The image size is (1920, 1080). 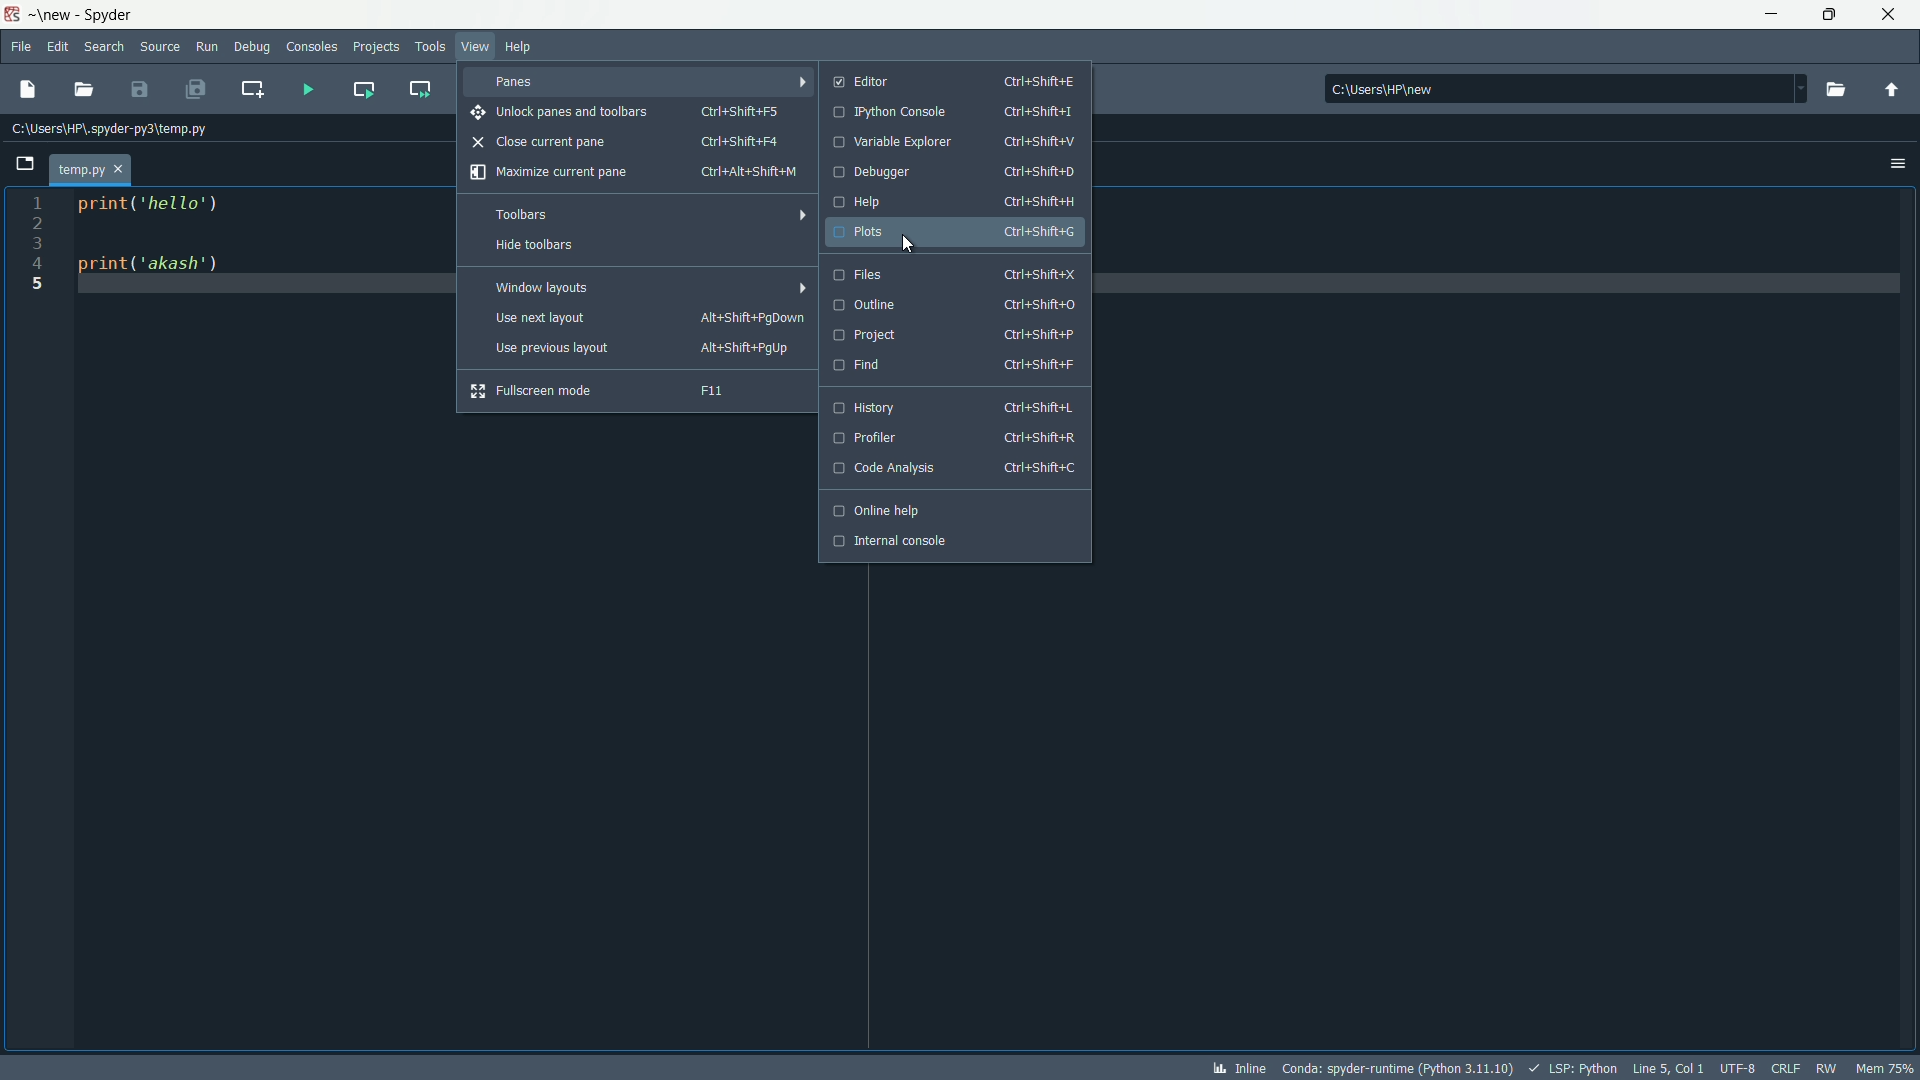 What do you see at coordinates (14, 15) in the screenshot?
I see `app icon` at bounding box center [14, 15].